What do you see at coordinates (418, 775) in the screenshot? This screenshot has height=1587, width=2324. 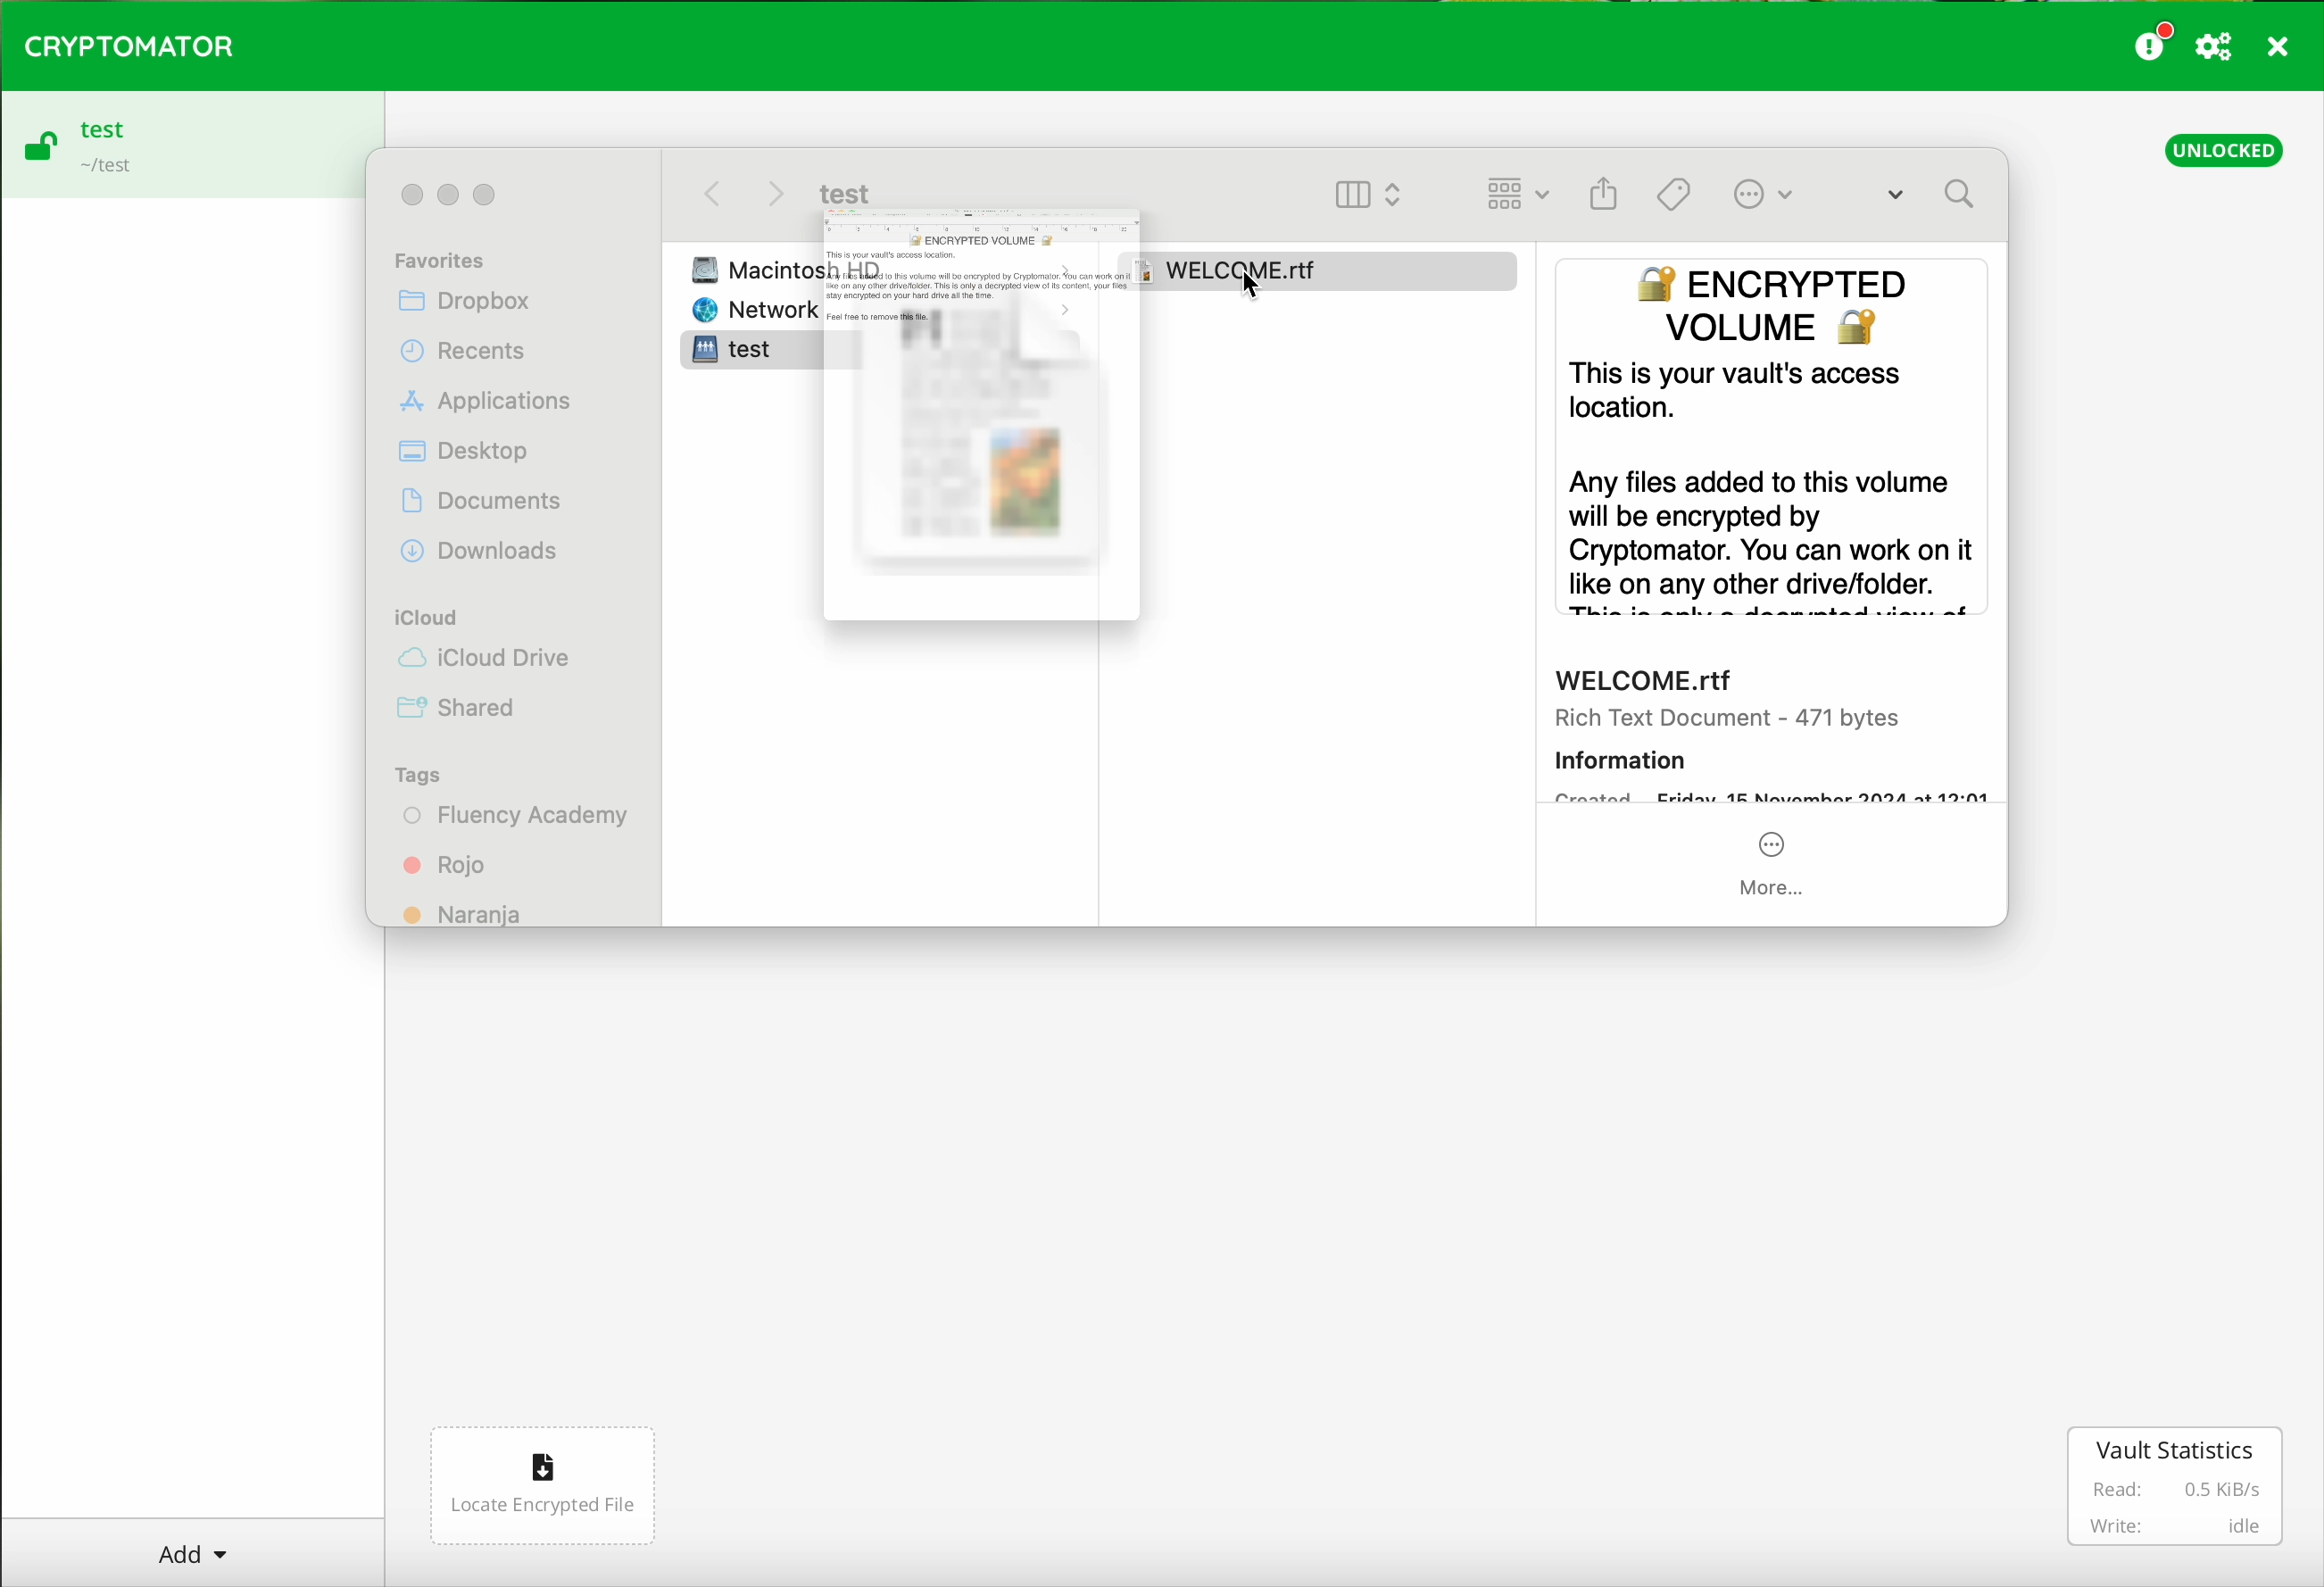 I see `Tags` at bounding box center [418, 775].